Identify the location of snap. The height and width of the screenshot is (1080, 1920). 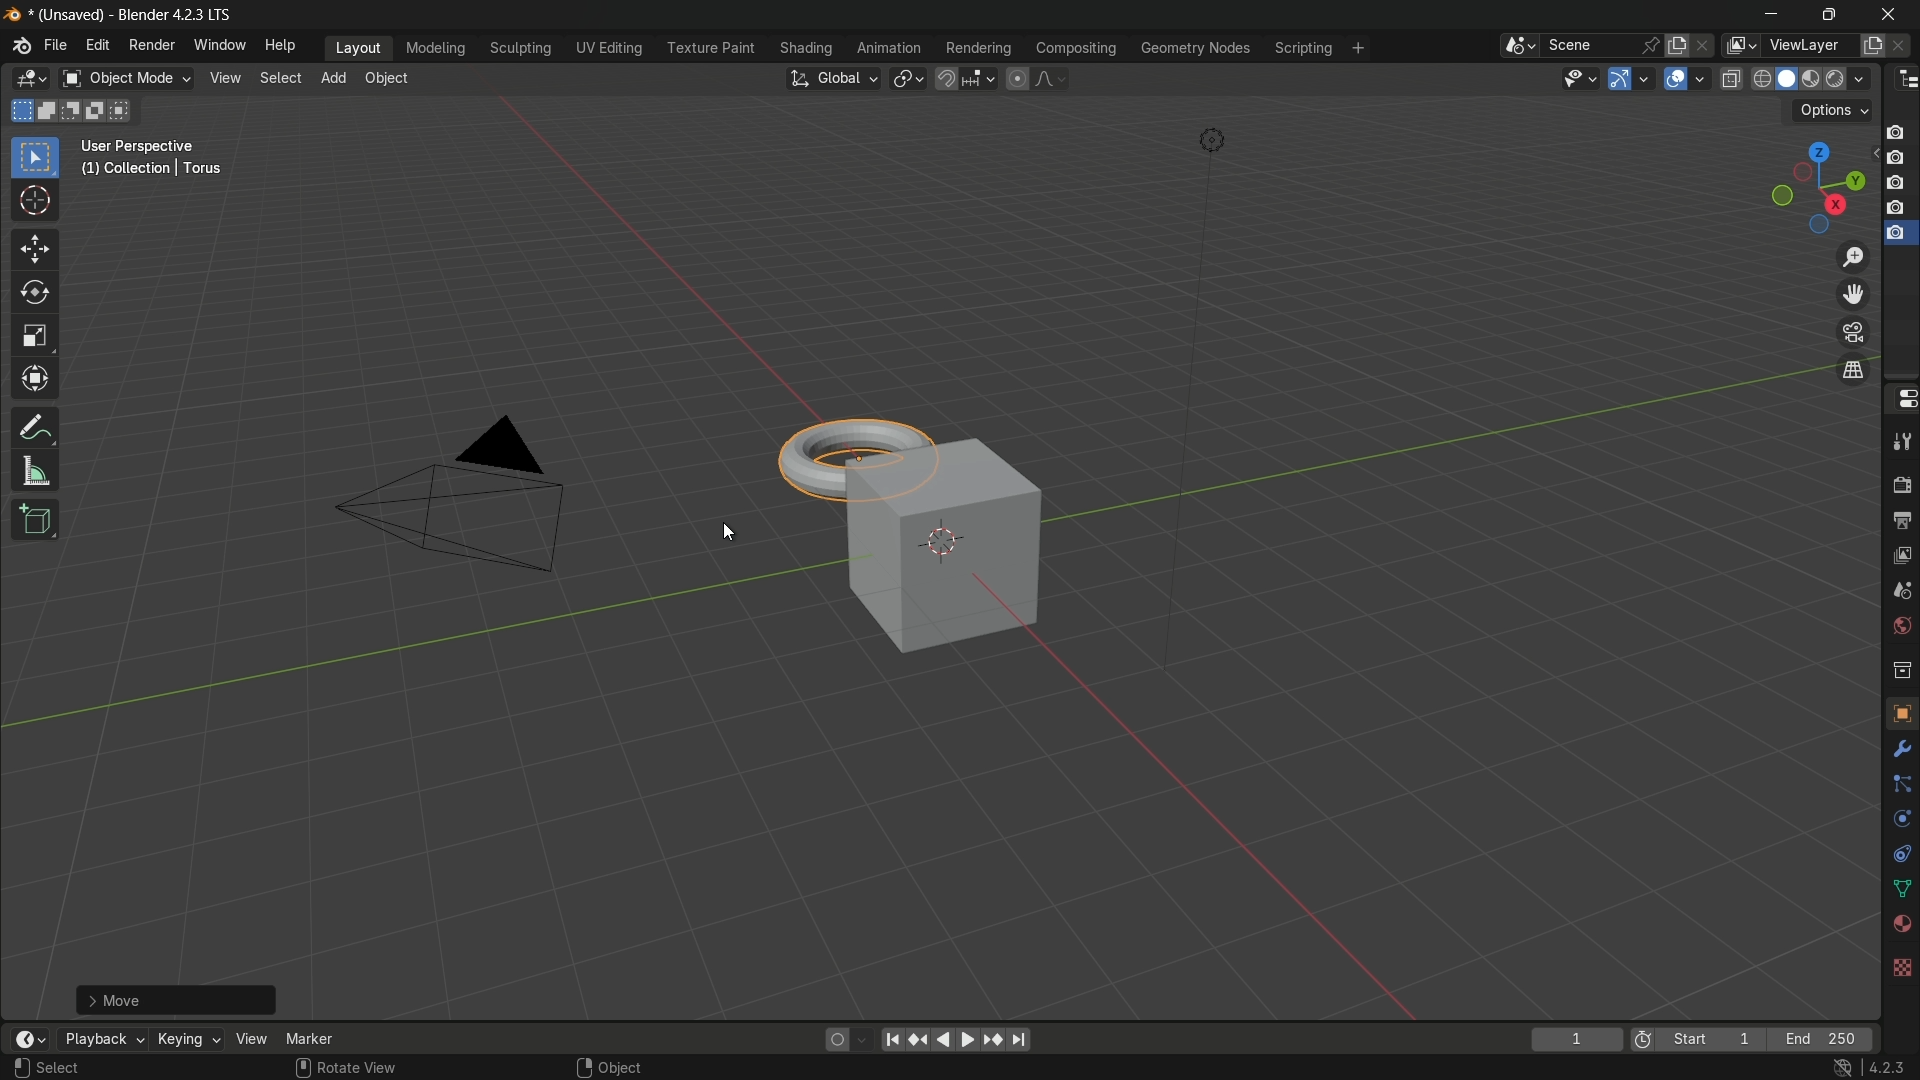
(964, 78).